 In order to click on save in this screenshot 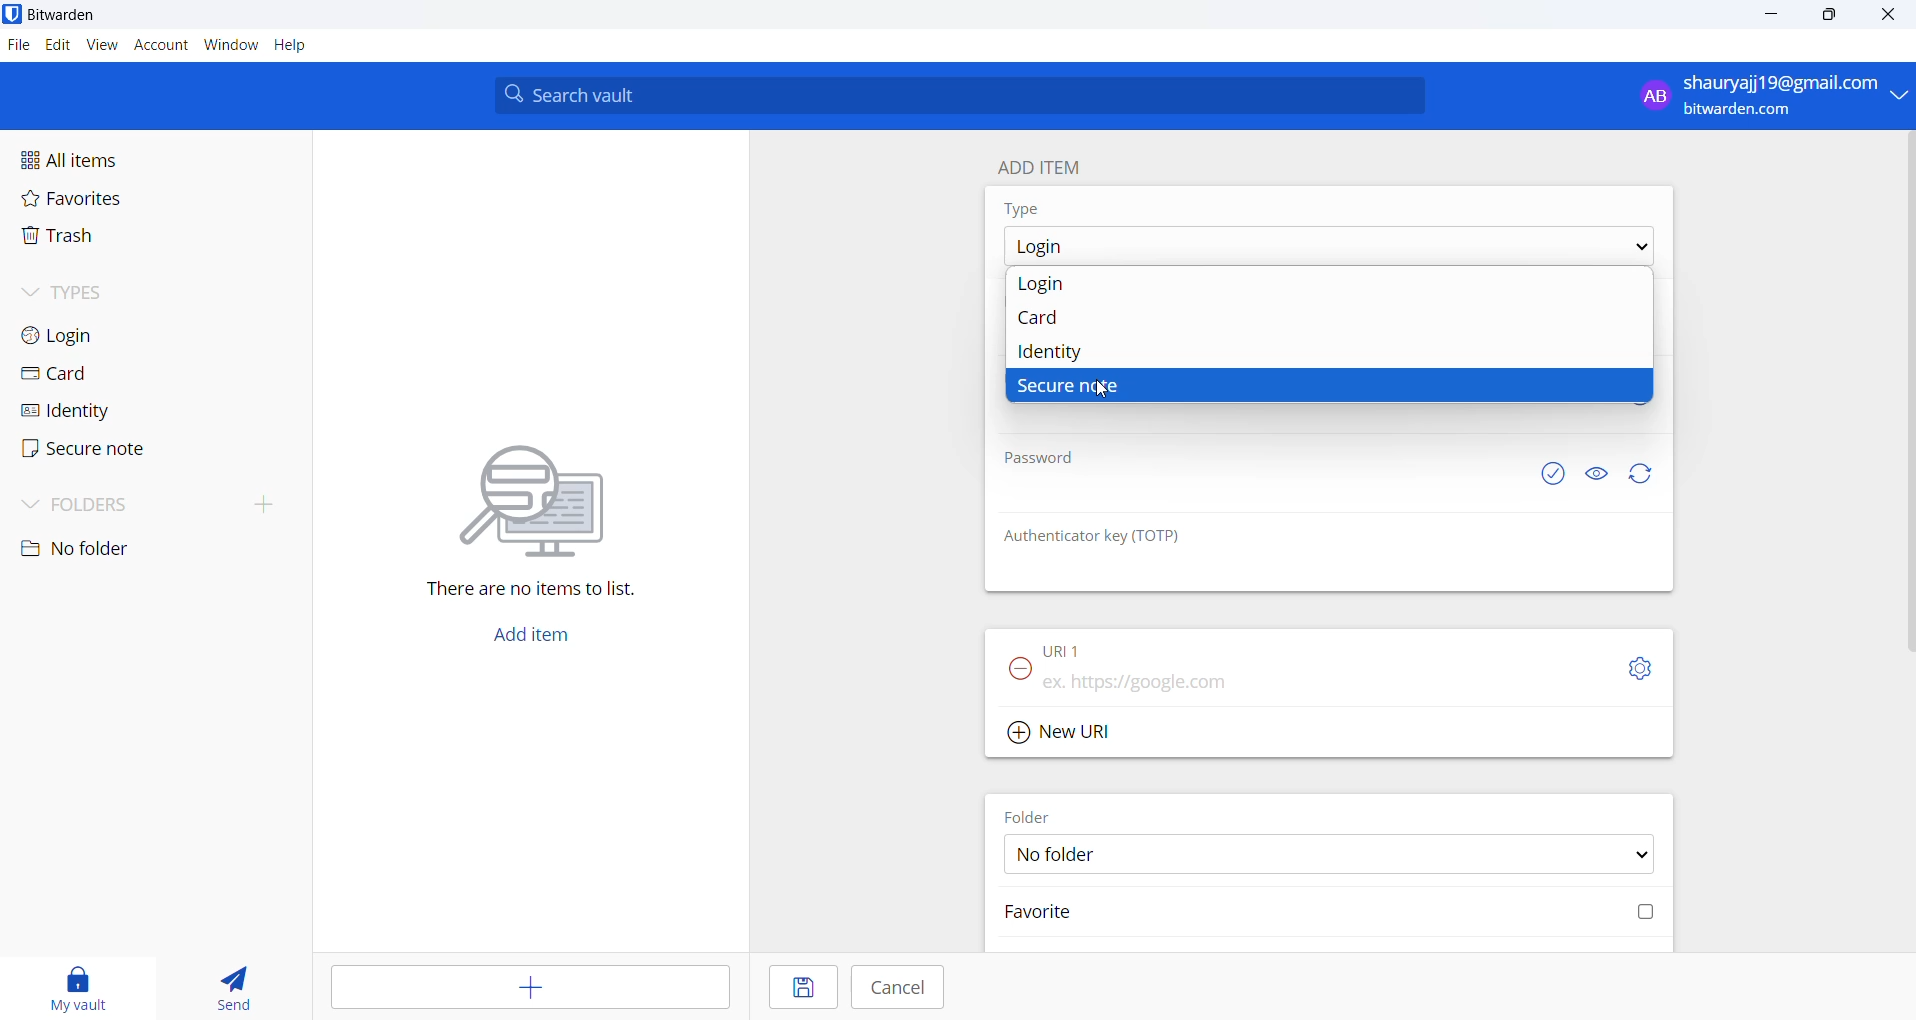, I will do `click(795, 987)`.